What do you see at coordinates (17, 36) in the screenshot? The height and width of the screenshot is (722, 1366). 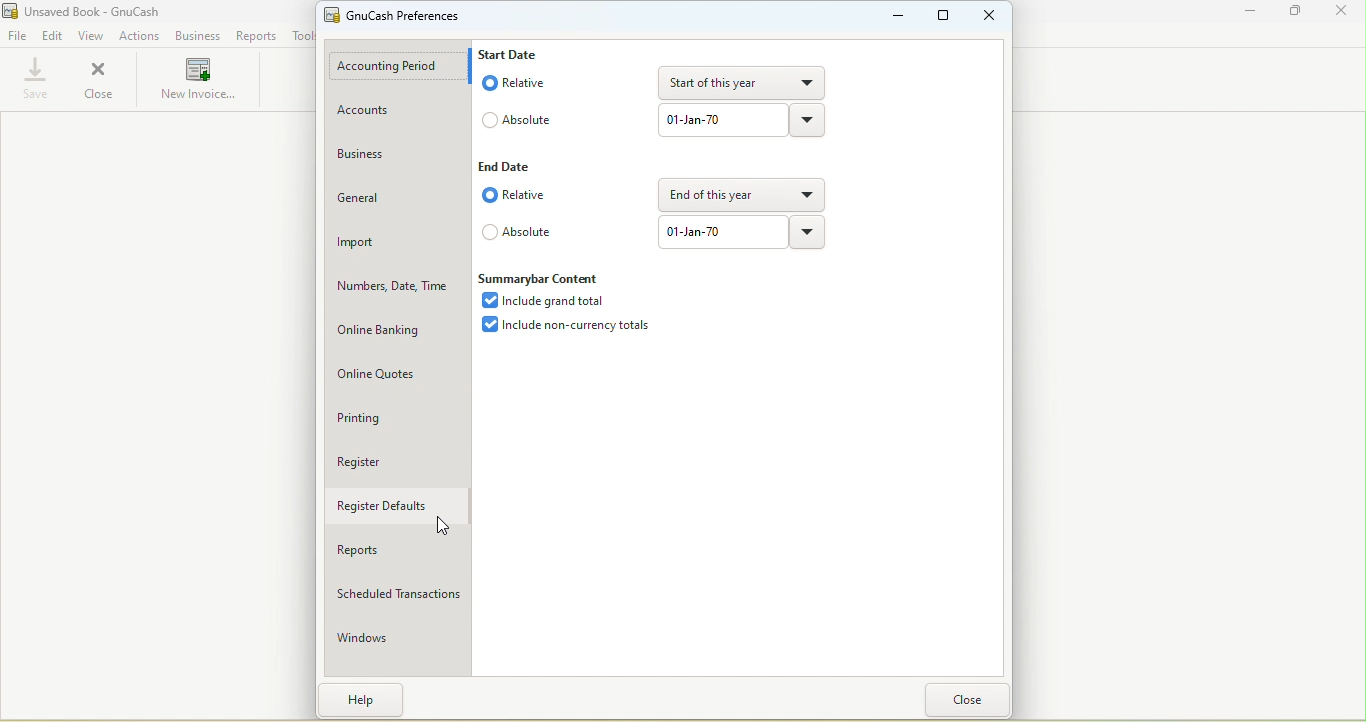 I see `File ` at bounding box center [17, 36].